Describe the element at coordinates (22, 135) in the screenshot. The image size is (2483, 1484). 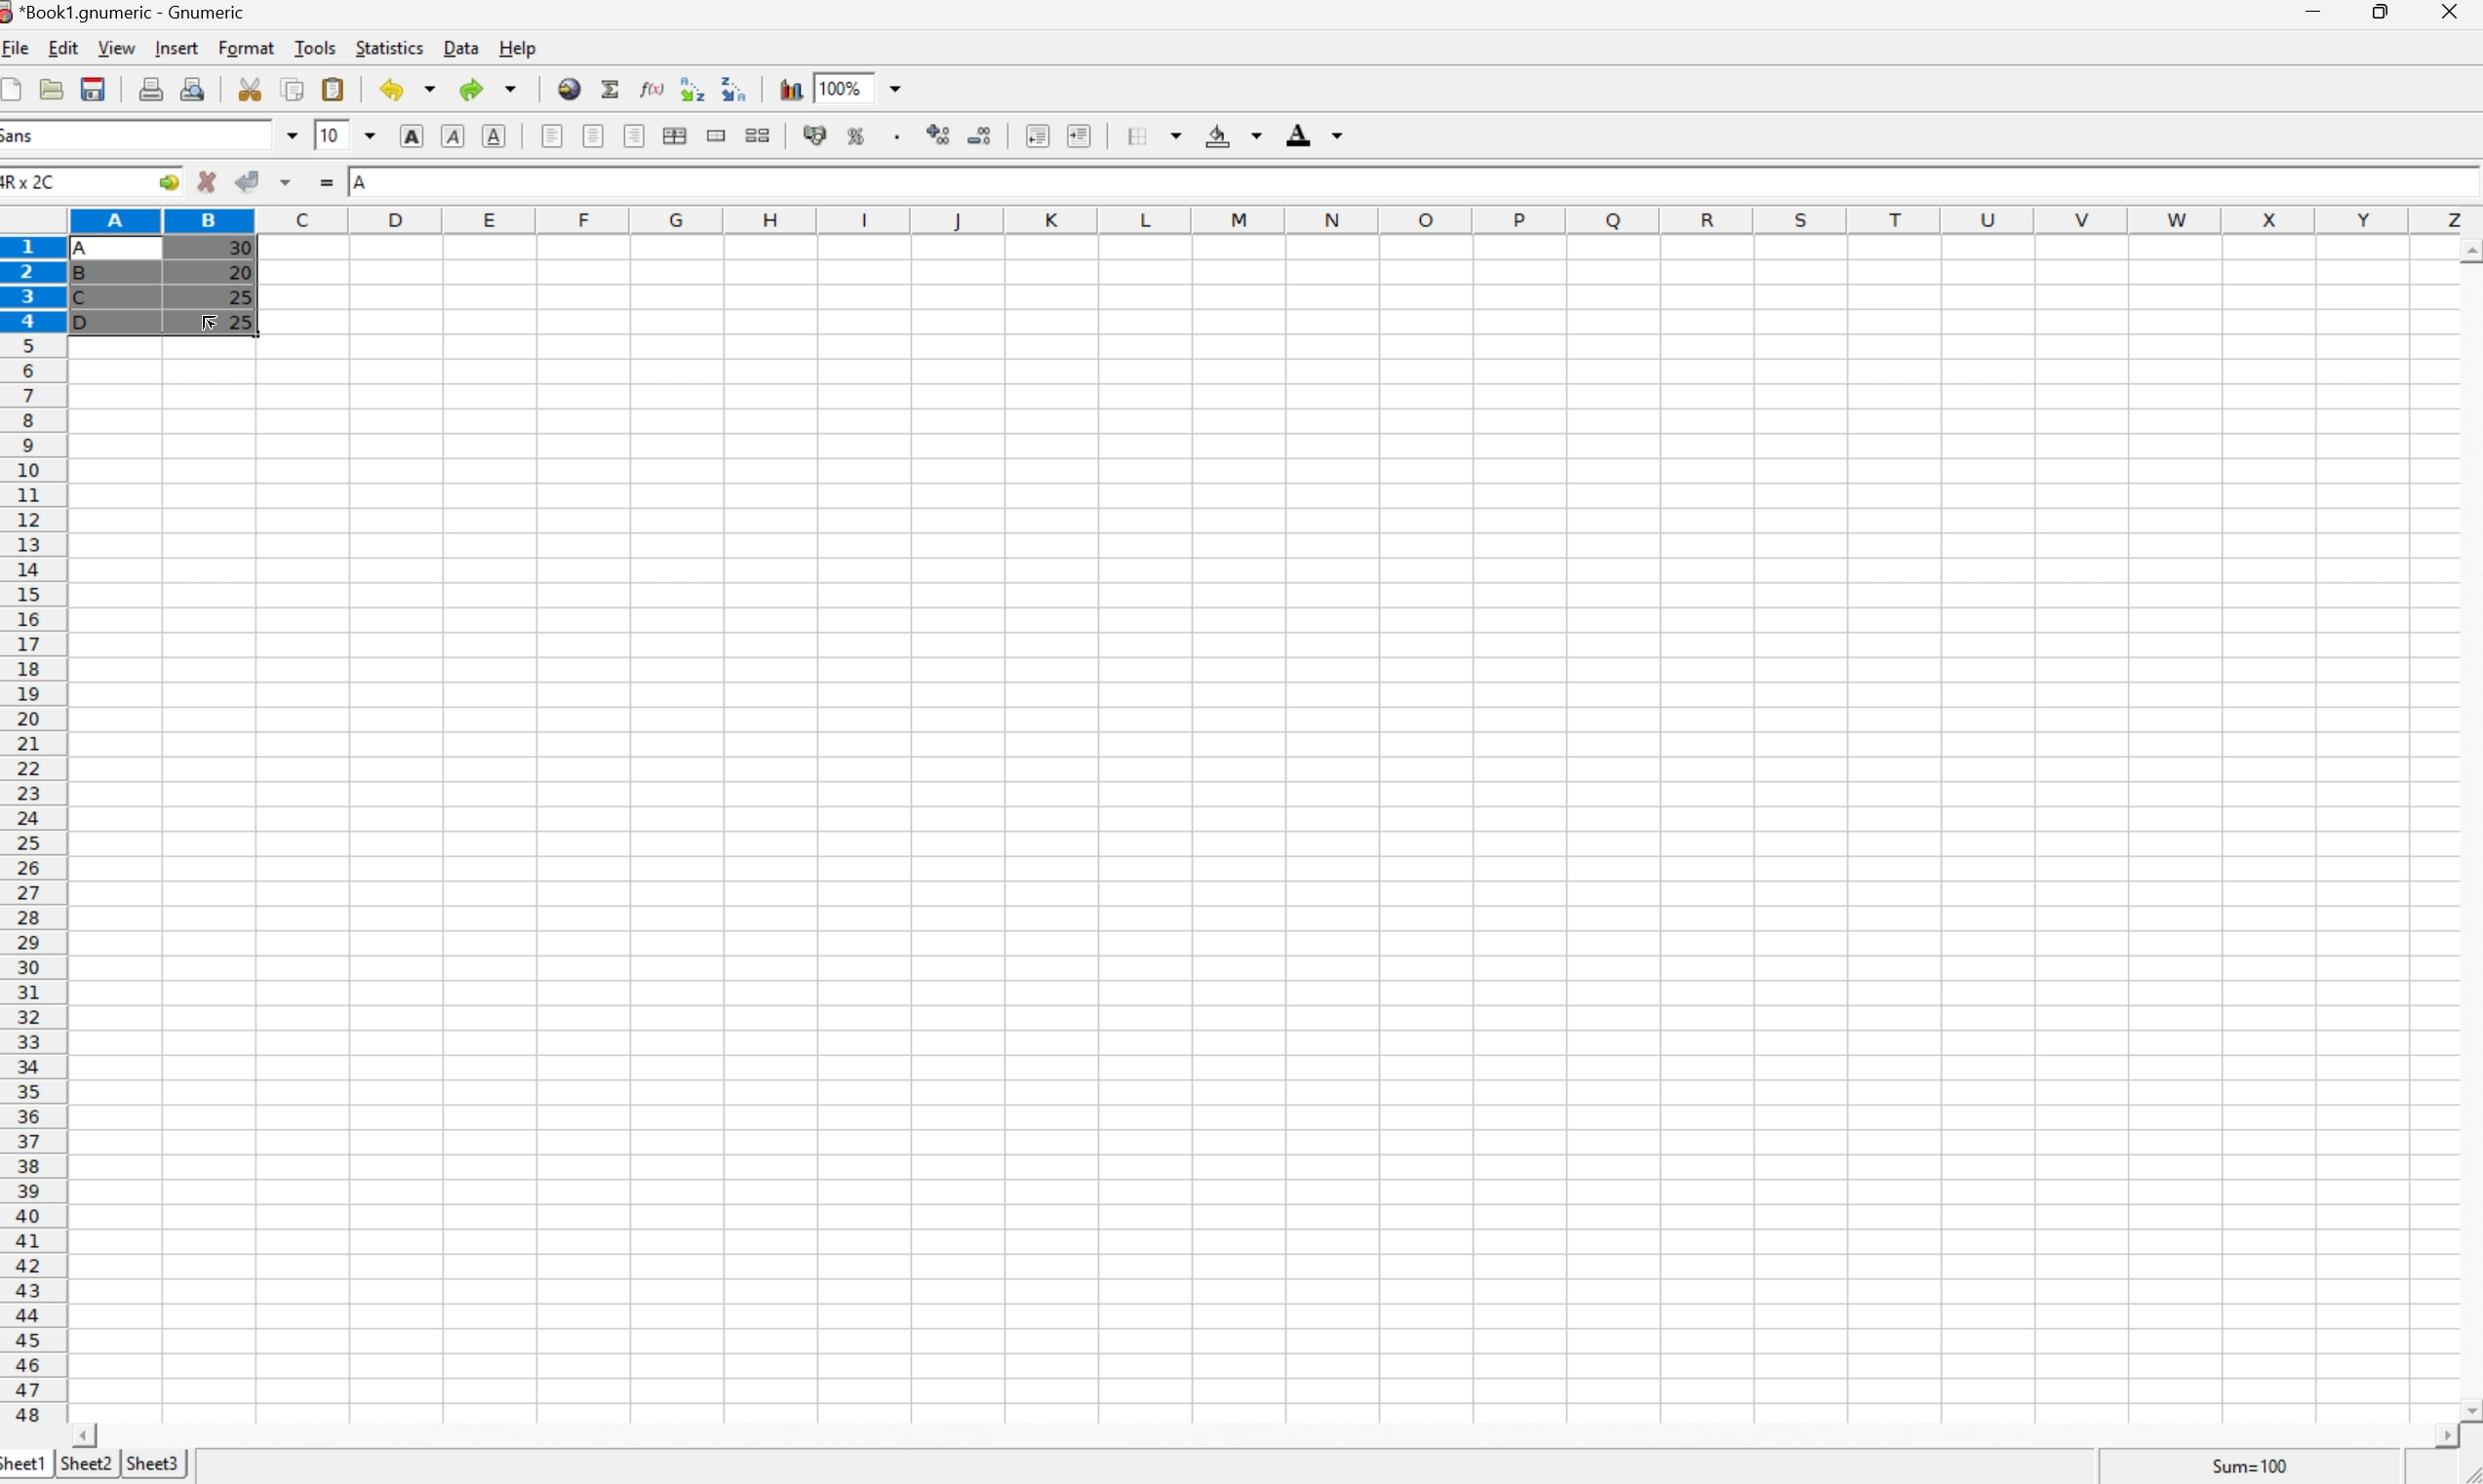
I see `Sans` at that location.